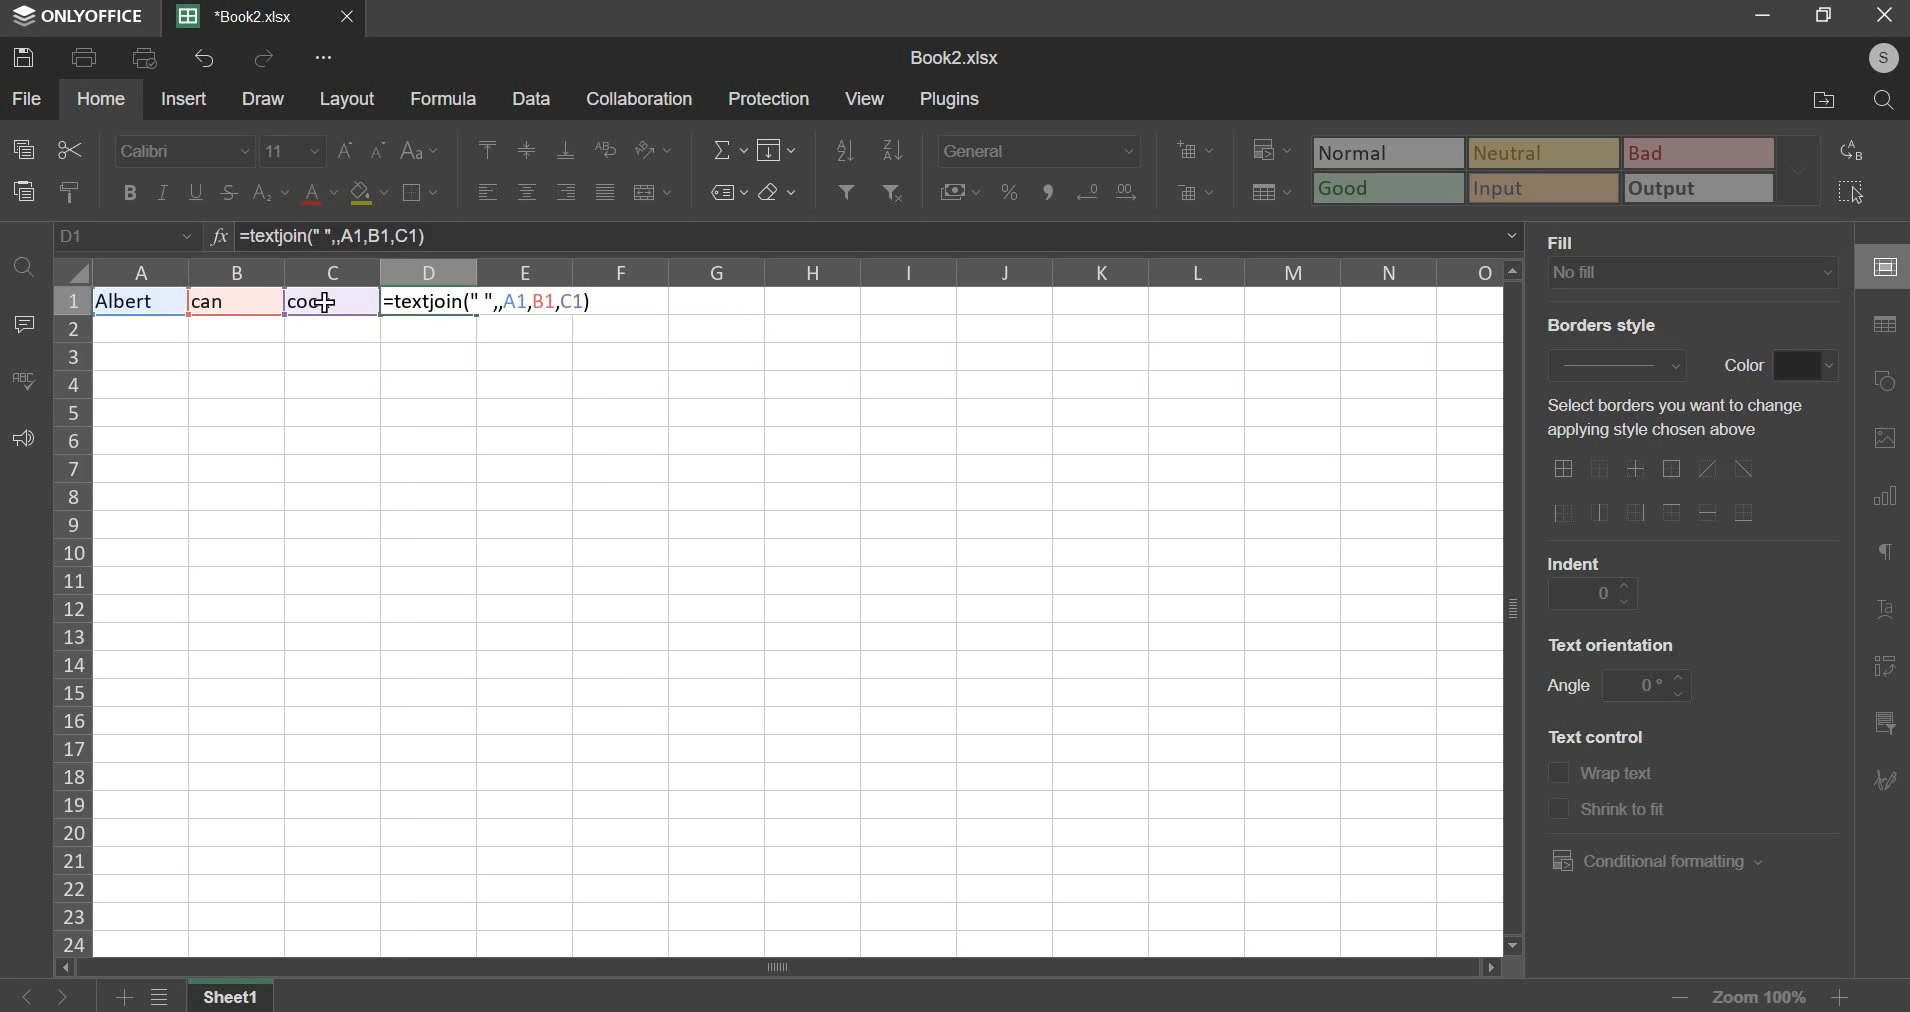  What do you see at coordinates (1195, 149) in the screenshot?
I see `add cells` at bounding box center [1195, 149].